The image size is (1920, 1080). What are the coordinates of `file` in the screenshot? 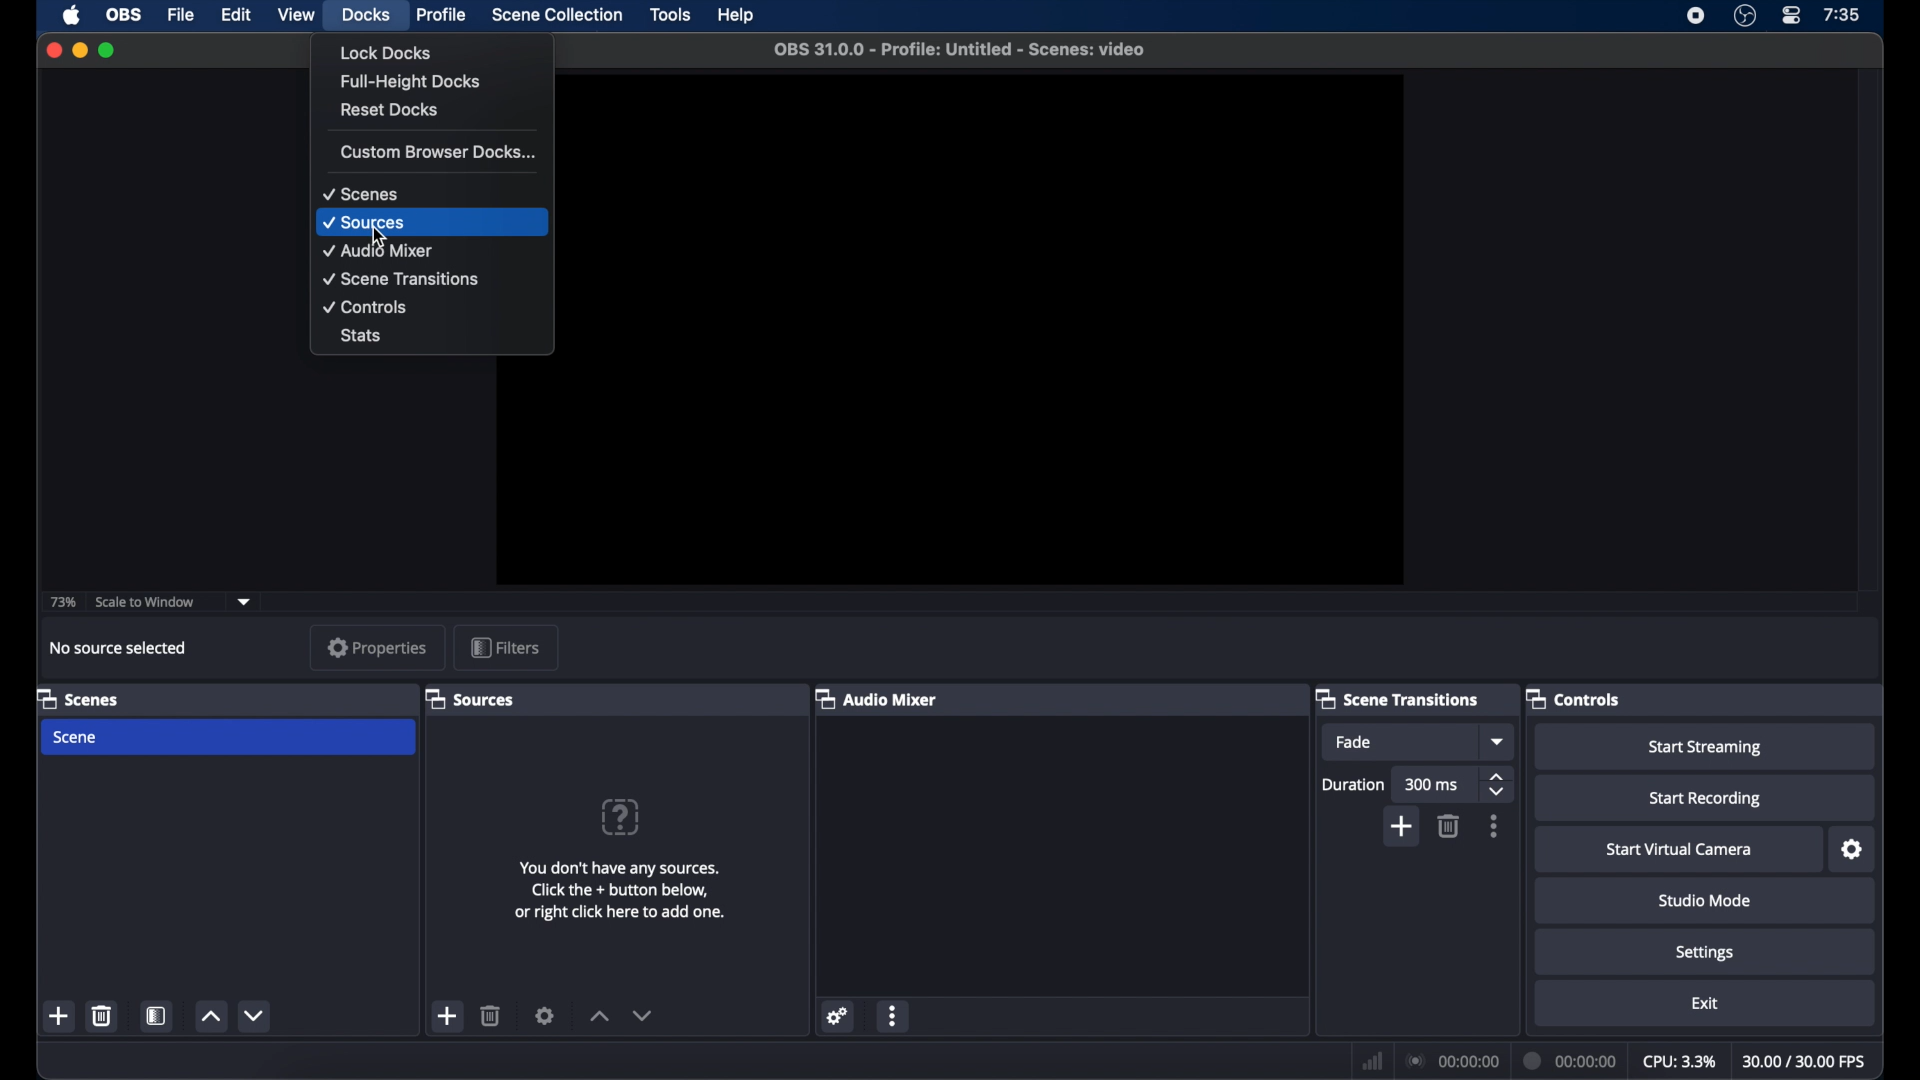 It's located at (182, 16).